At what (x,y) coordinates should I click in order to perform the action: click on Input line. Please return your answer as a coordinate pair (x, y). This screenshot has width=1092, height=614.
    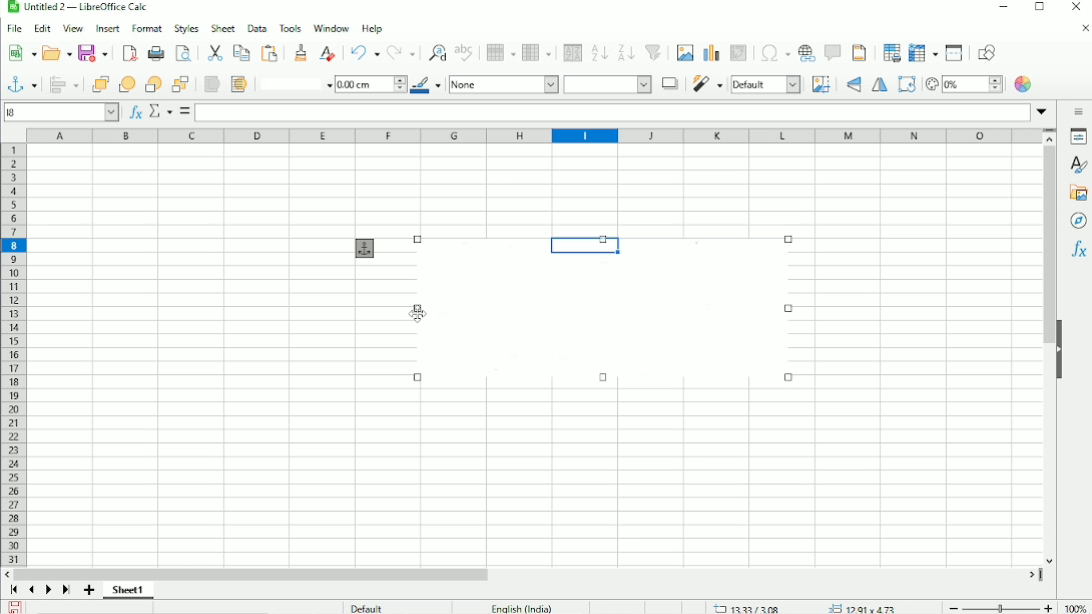
    Looking at the image, I should click on (613, 111).